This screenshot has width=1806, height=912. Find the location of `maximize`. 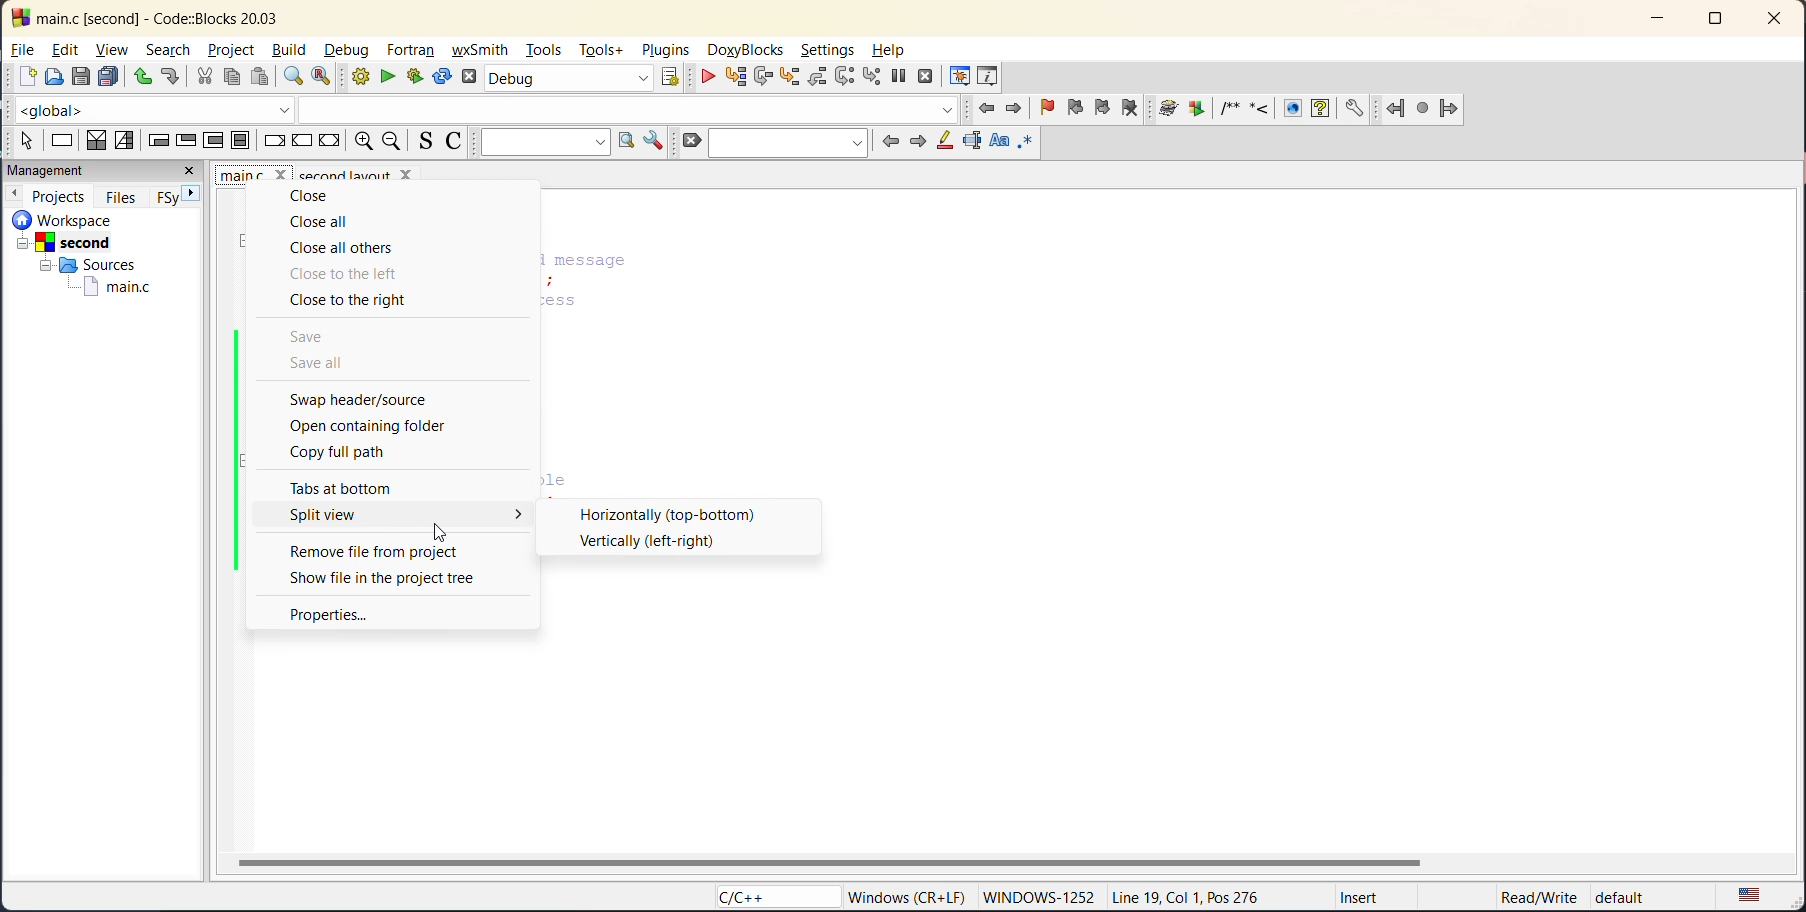

maximize is located at coordinates (1720, 20).